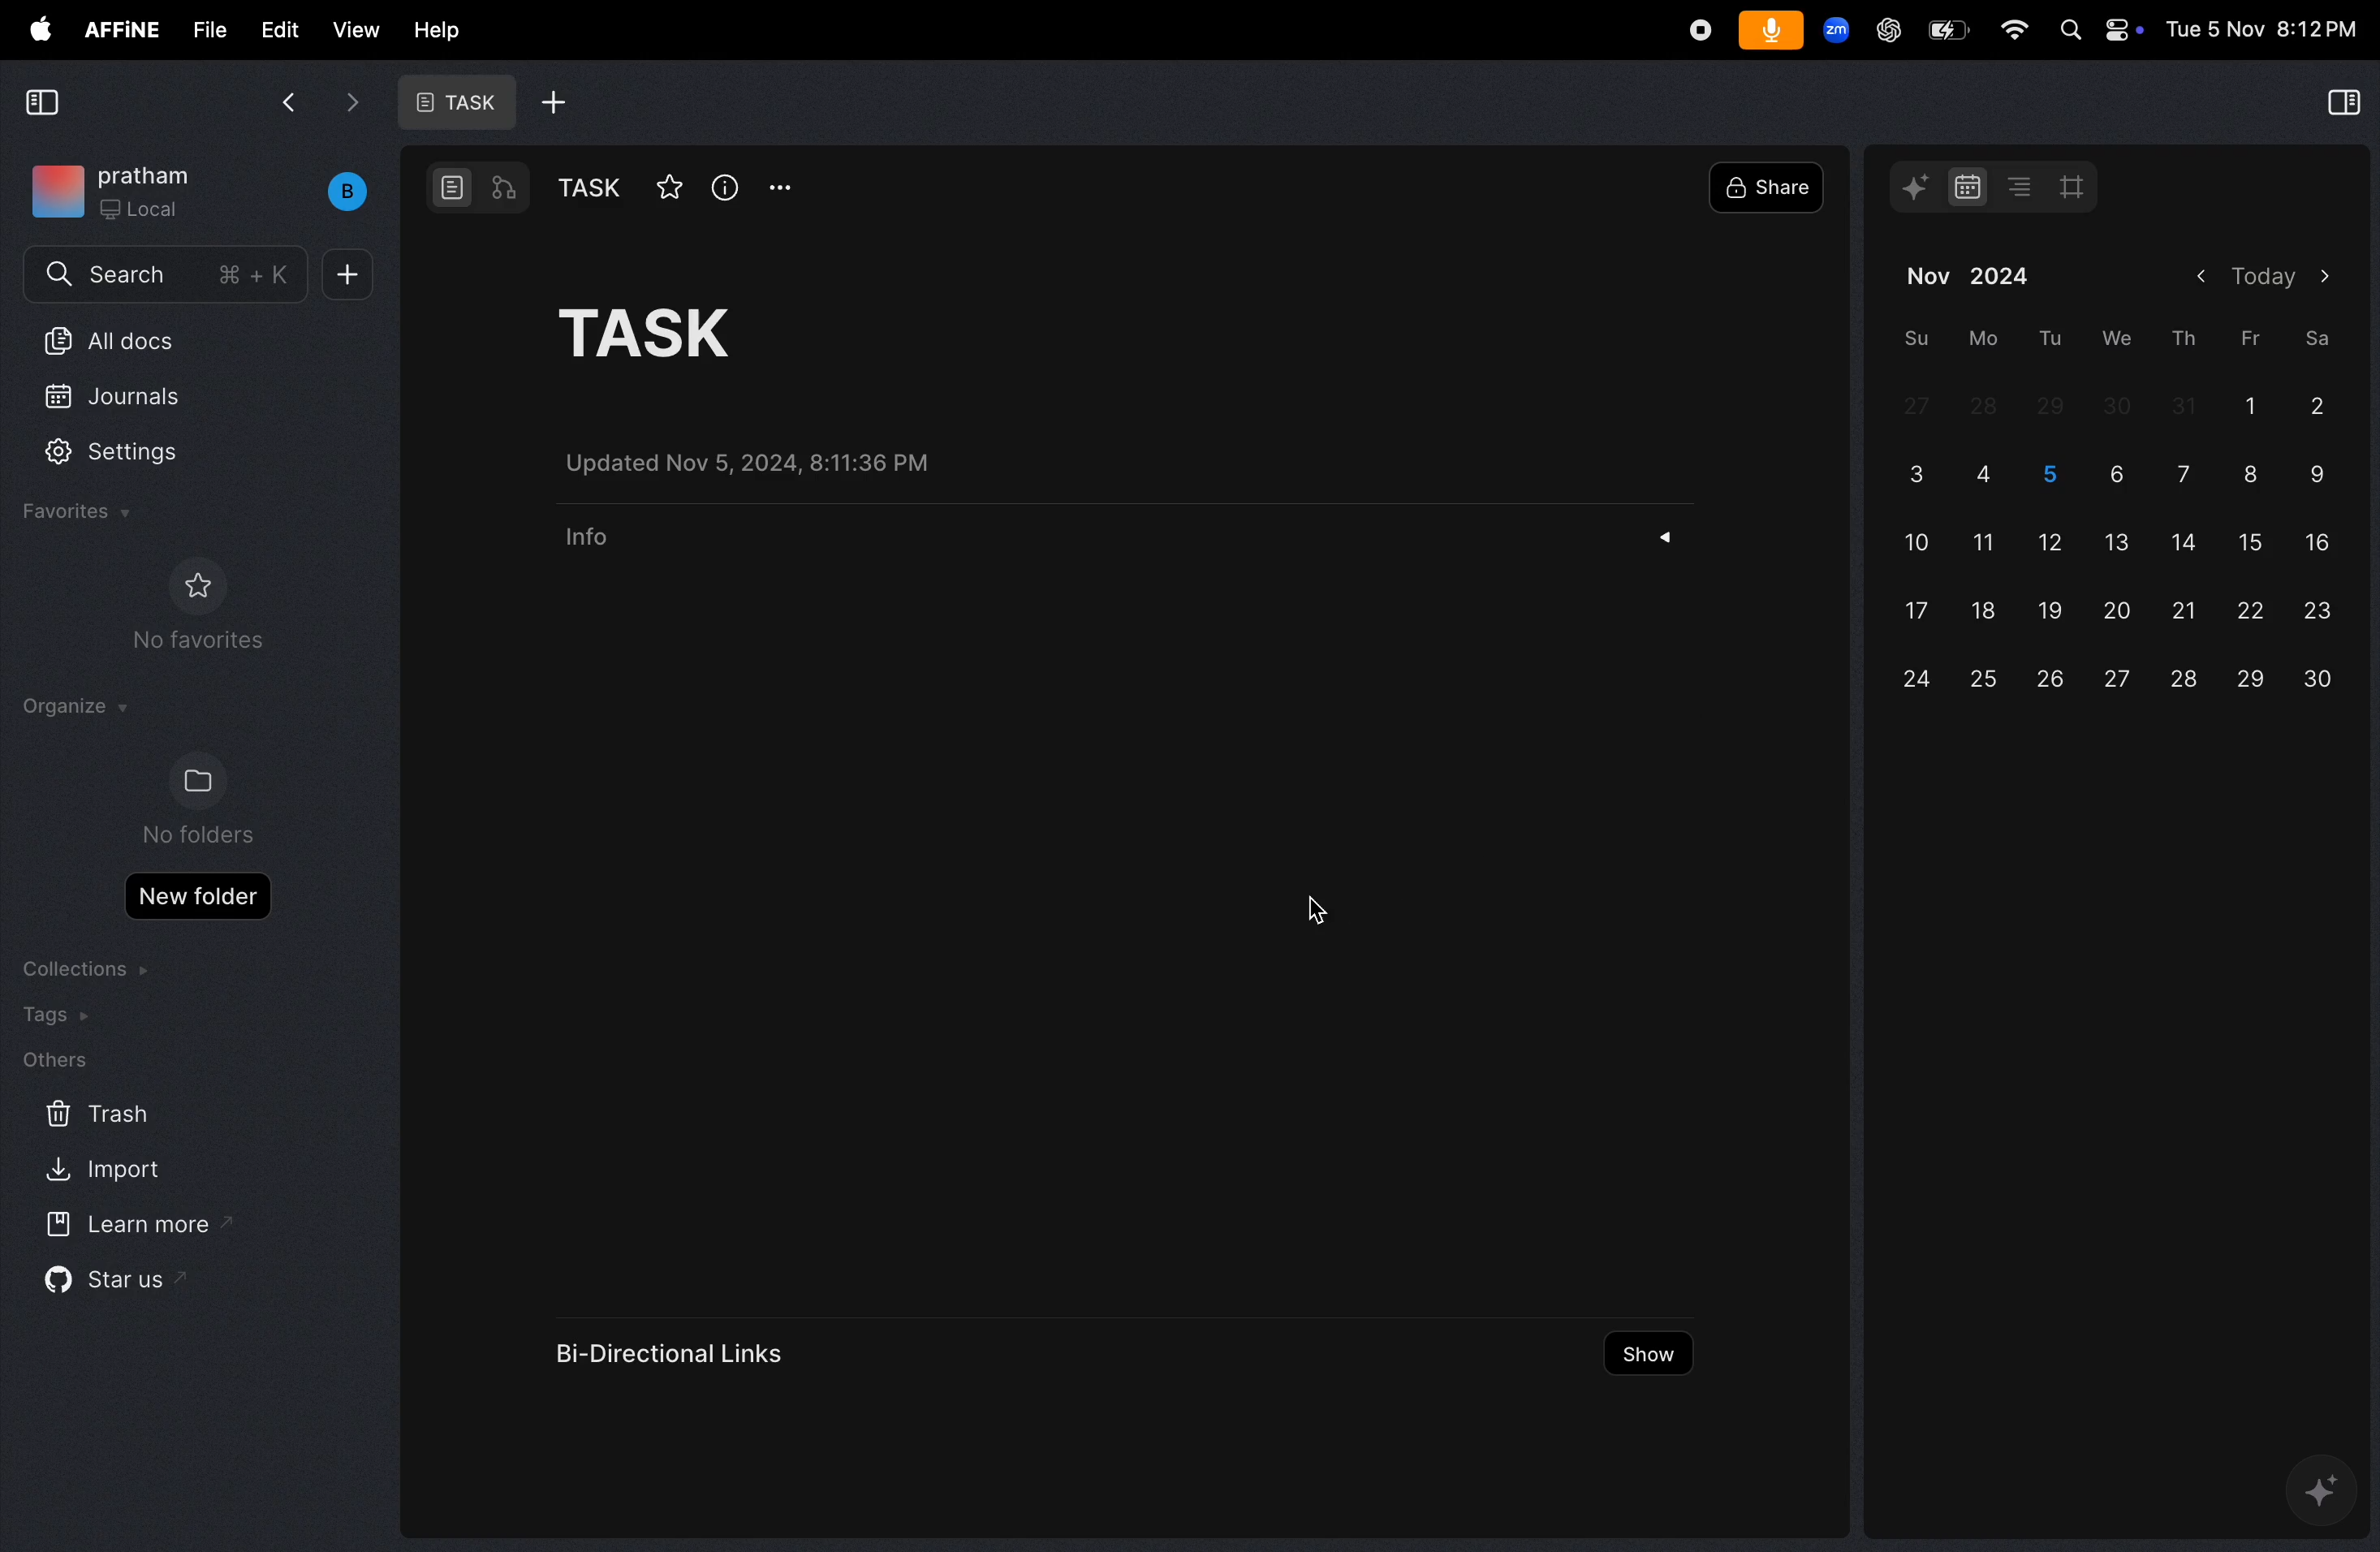 This screenshot has width=2380, height=1552. Describe the element at coordinates (350, 109) in the screenshot. I see `next` at that location.